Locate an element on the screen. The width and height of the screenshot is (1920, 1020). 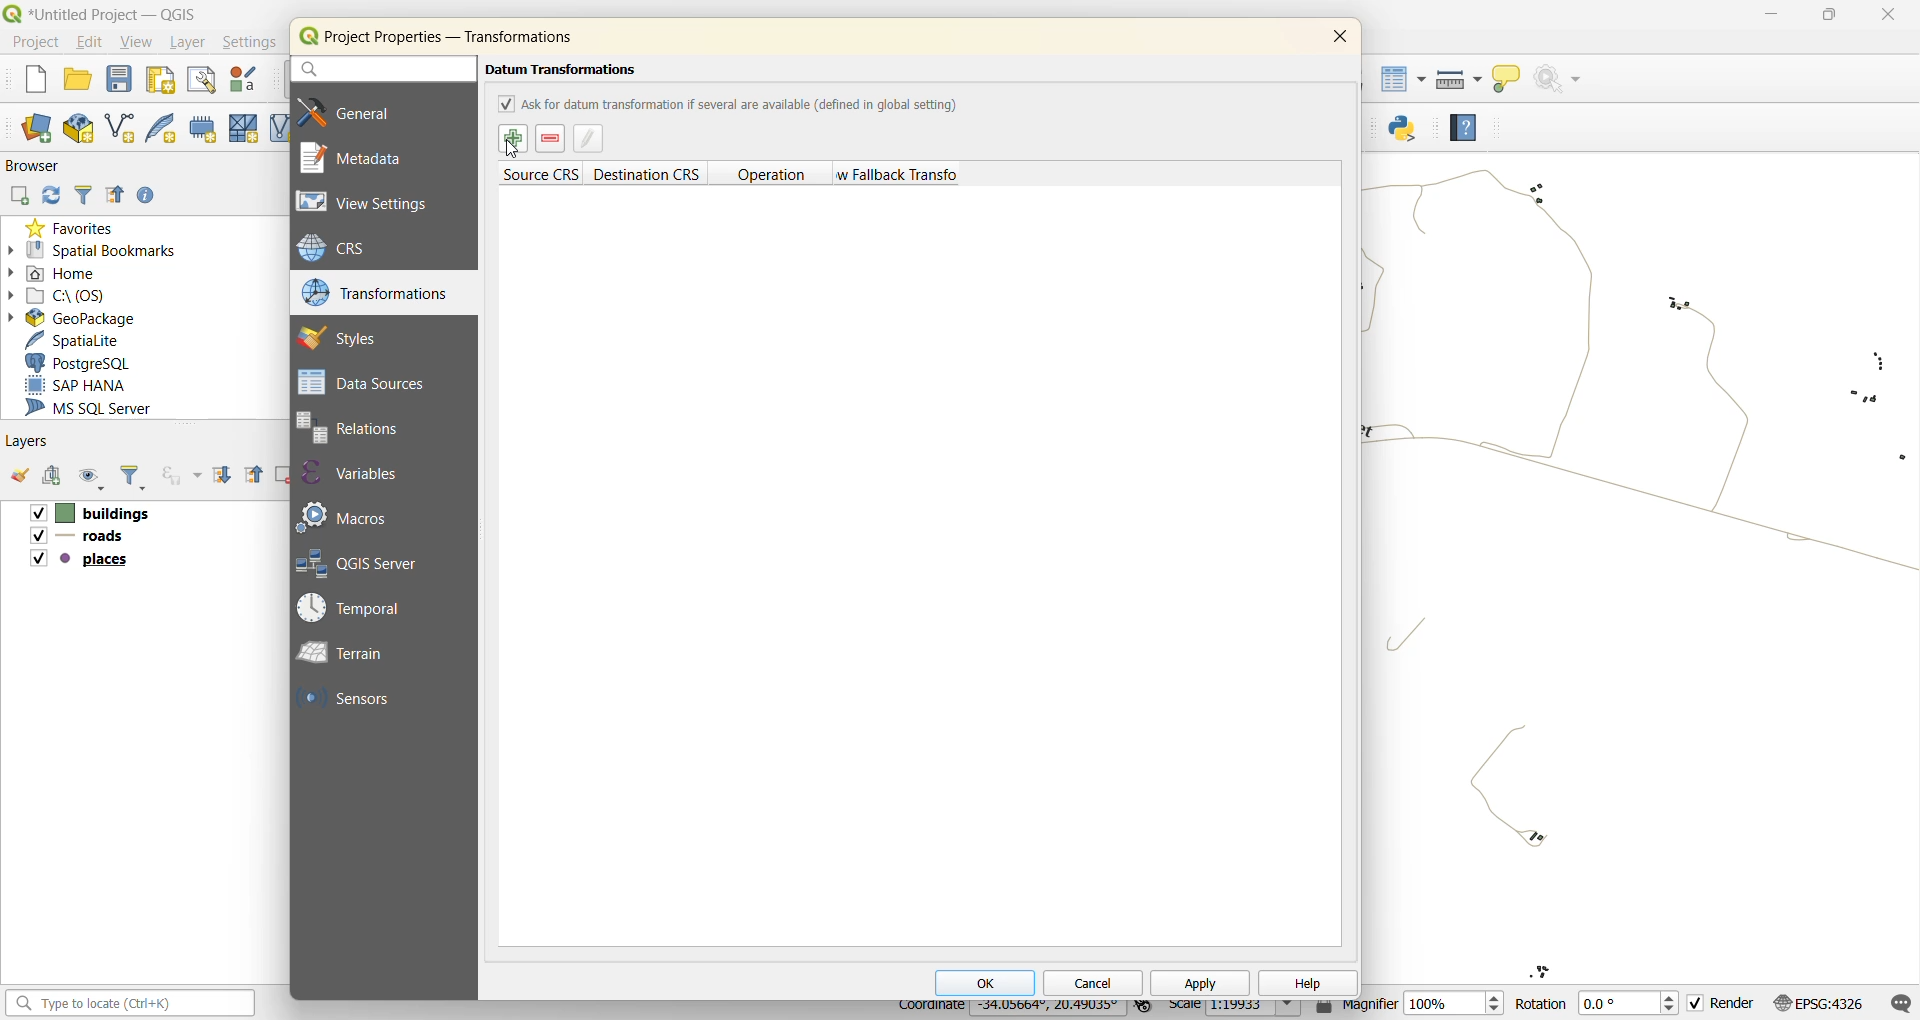
sensors is located at coordinates (351, 700).